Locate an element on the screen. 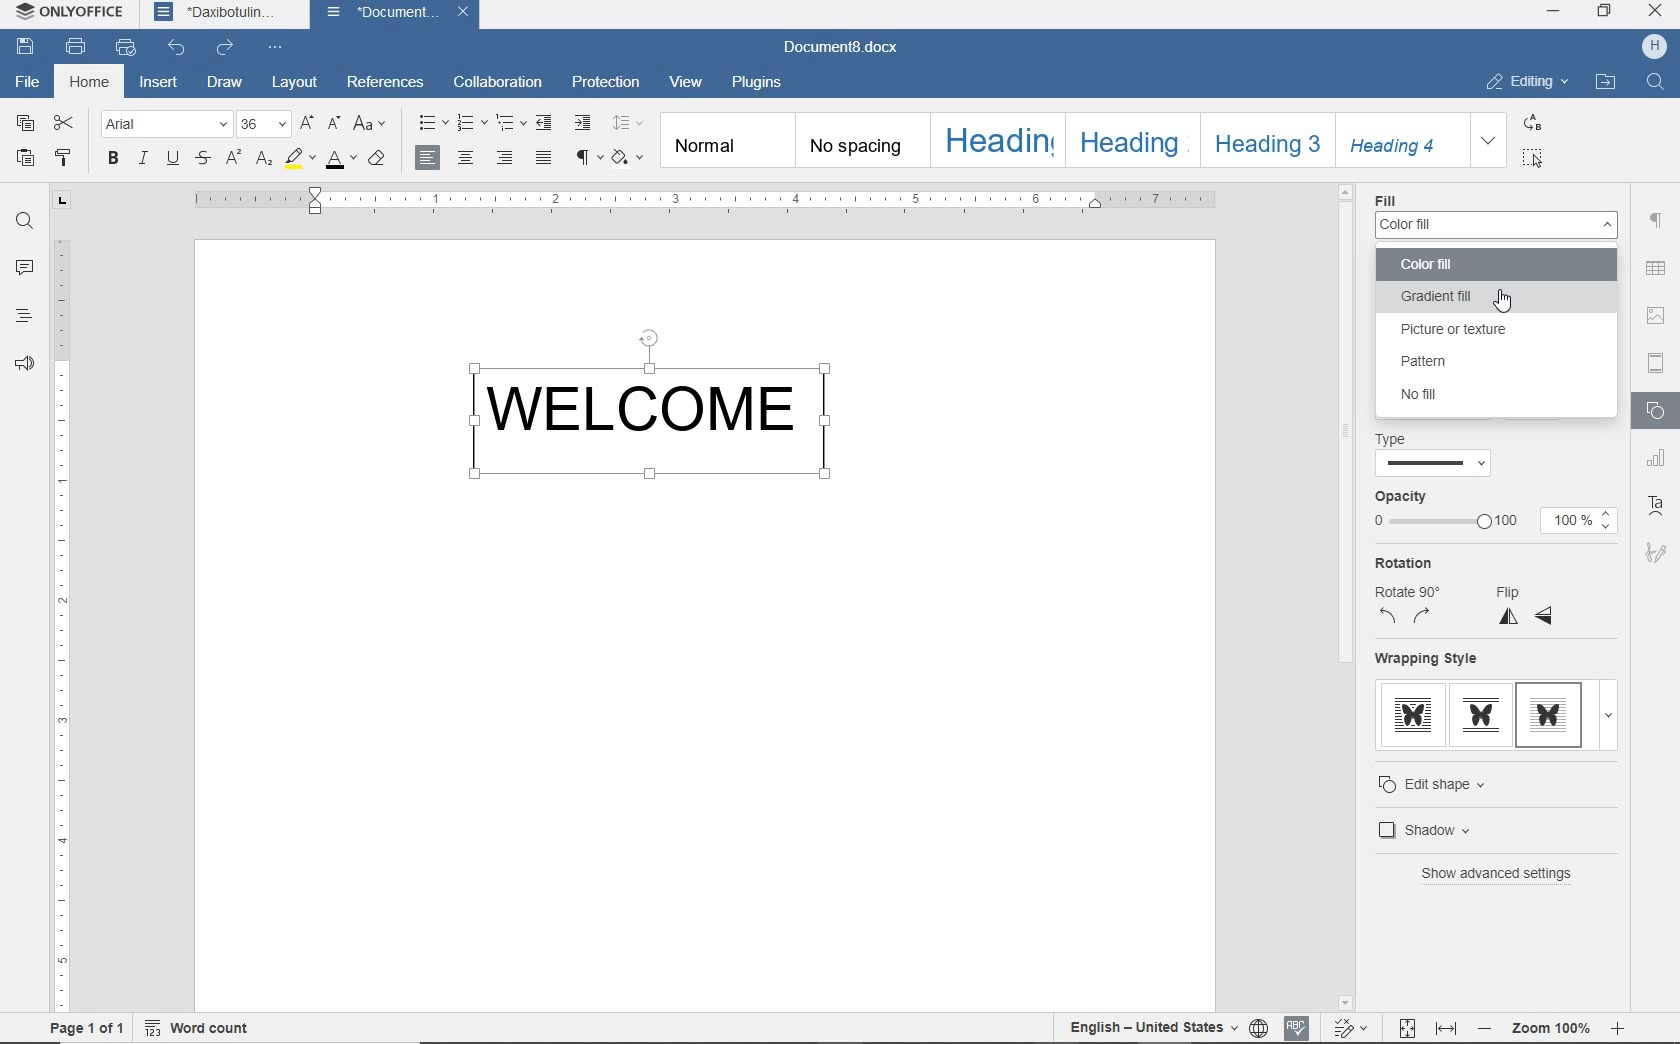 This screenshot has height=1044, width=1680. QUICK PRINT is located at coordinates (124, 48).